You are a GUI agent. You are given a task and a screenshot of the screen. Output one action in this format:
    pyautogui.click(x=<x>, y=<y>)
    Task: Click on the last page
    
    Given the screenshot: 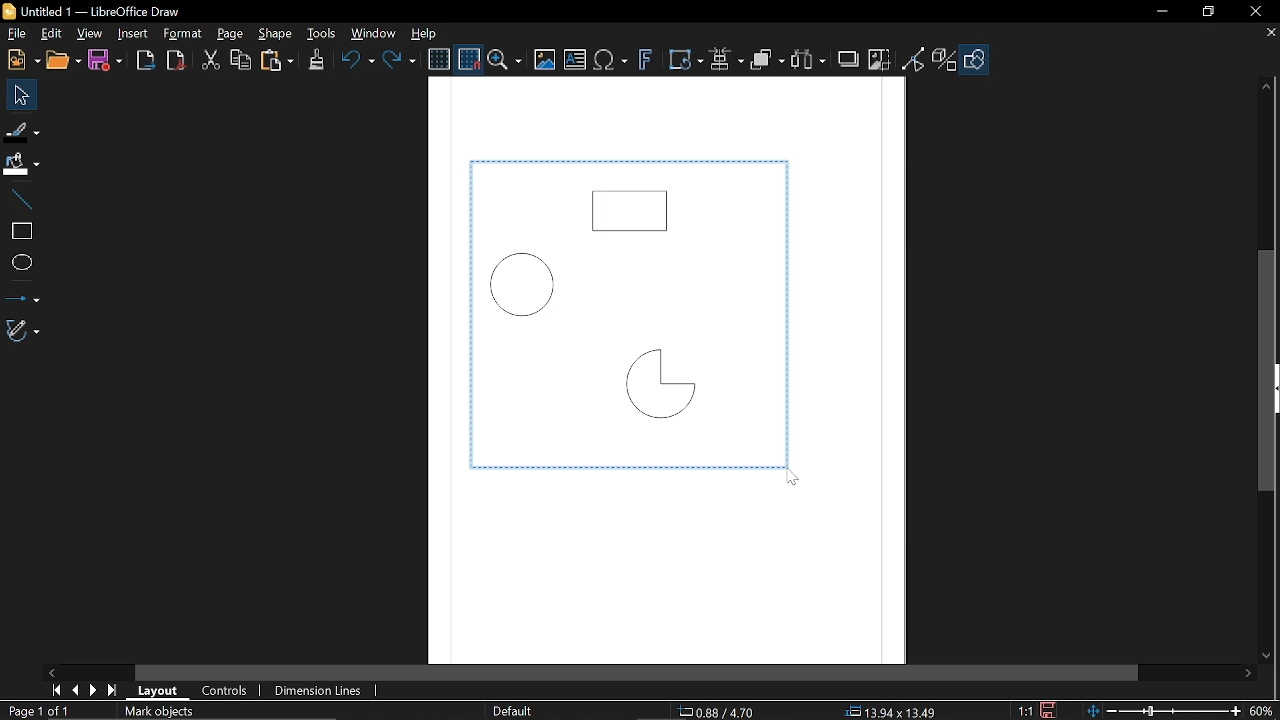 What is the action you would take?
    pyautogui.click(x=110, y=690)
    